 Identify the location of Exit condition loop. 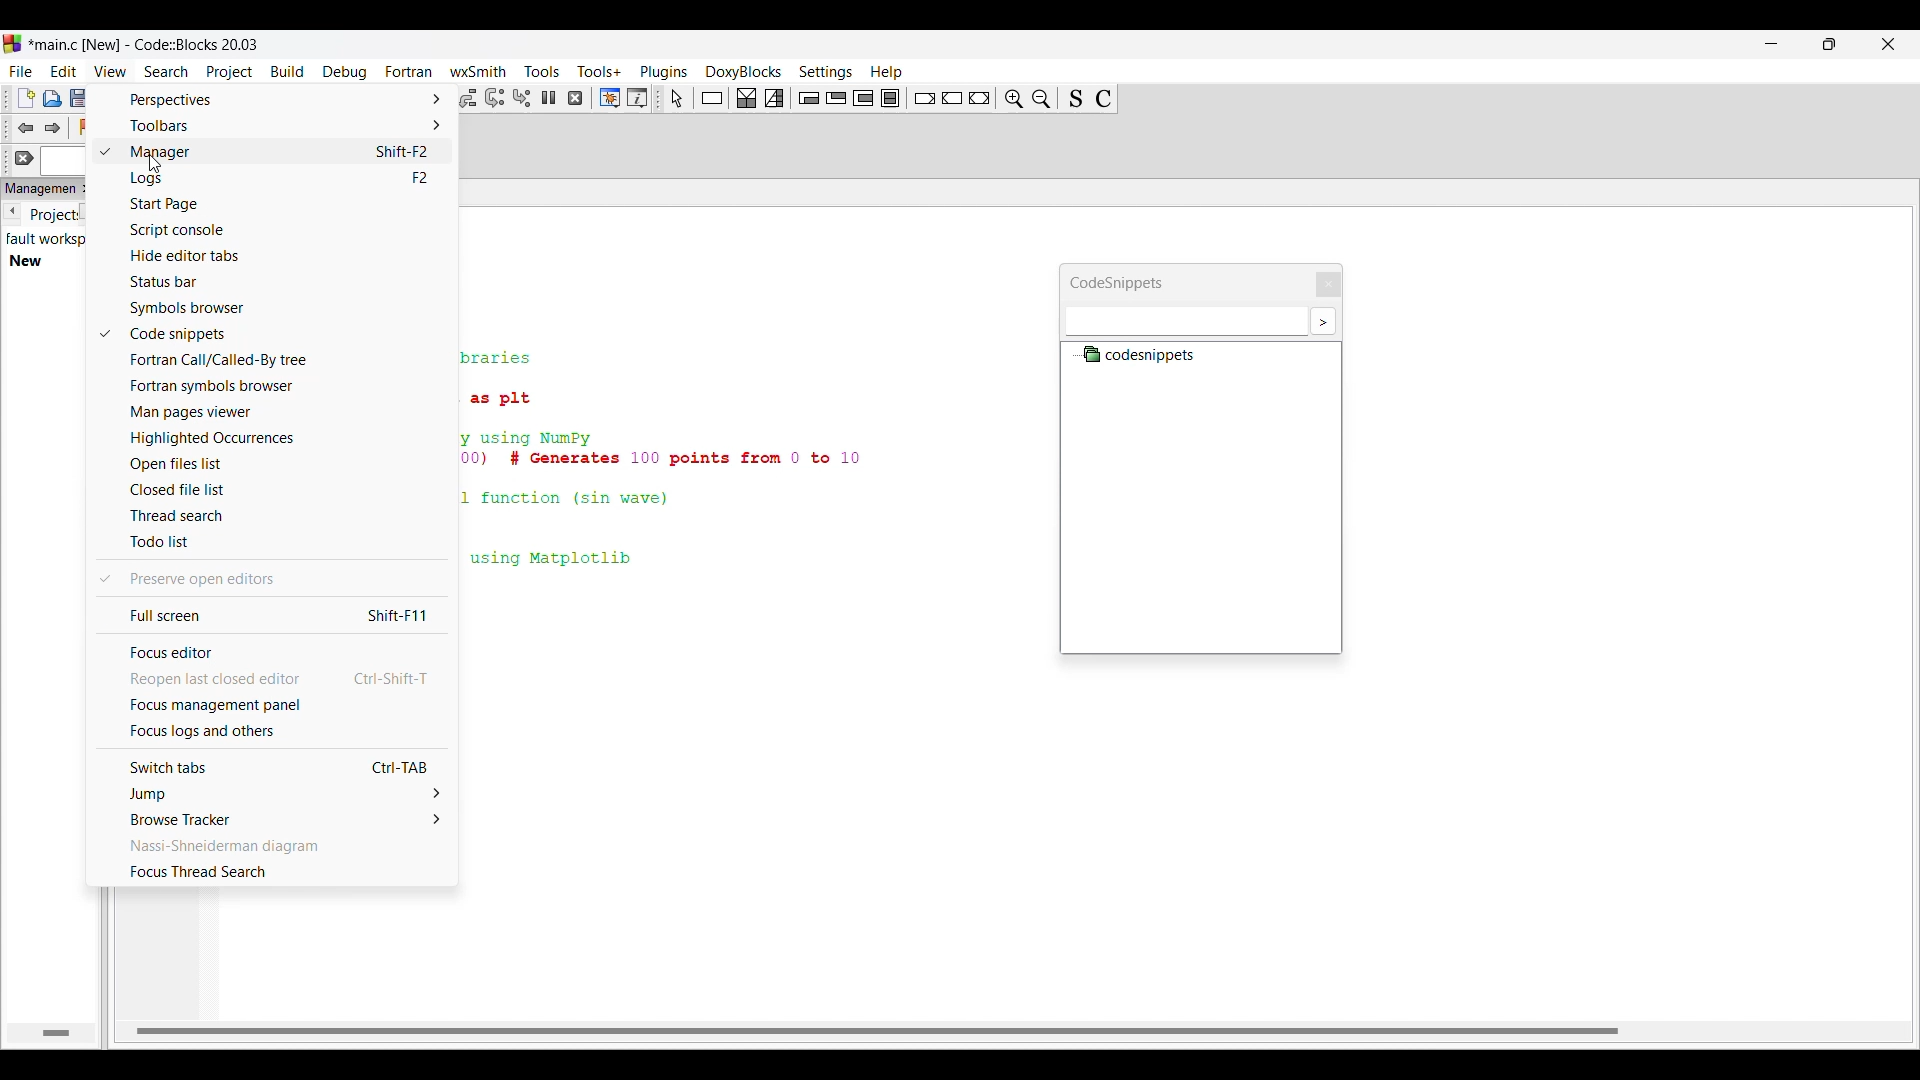
(836, 98).